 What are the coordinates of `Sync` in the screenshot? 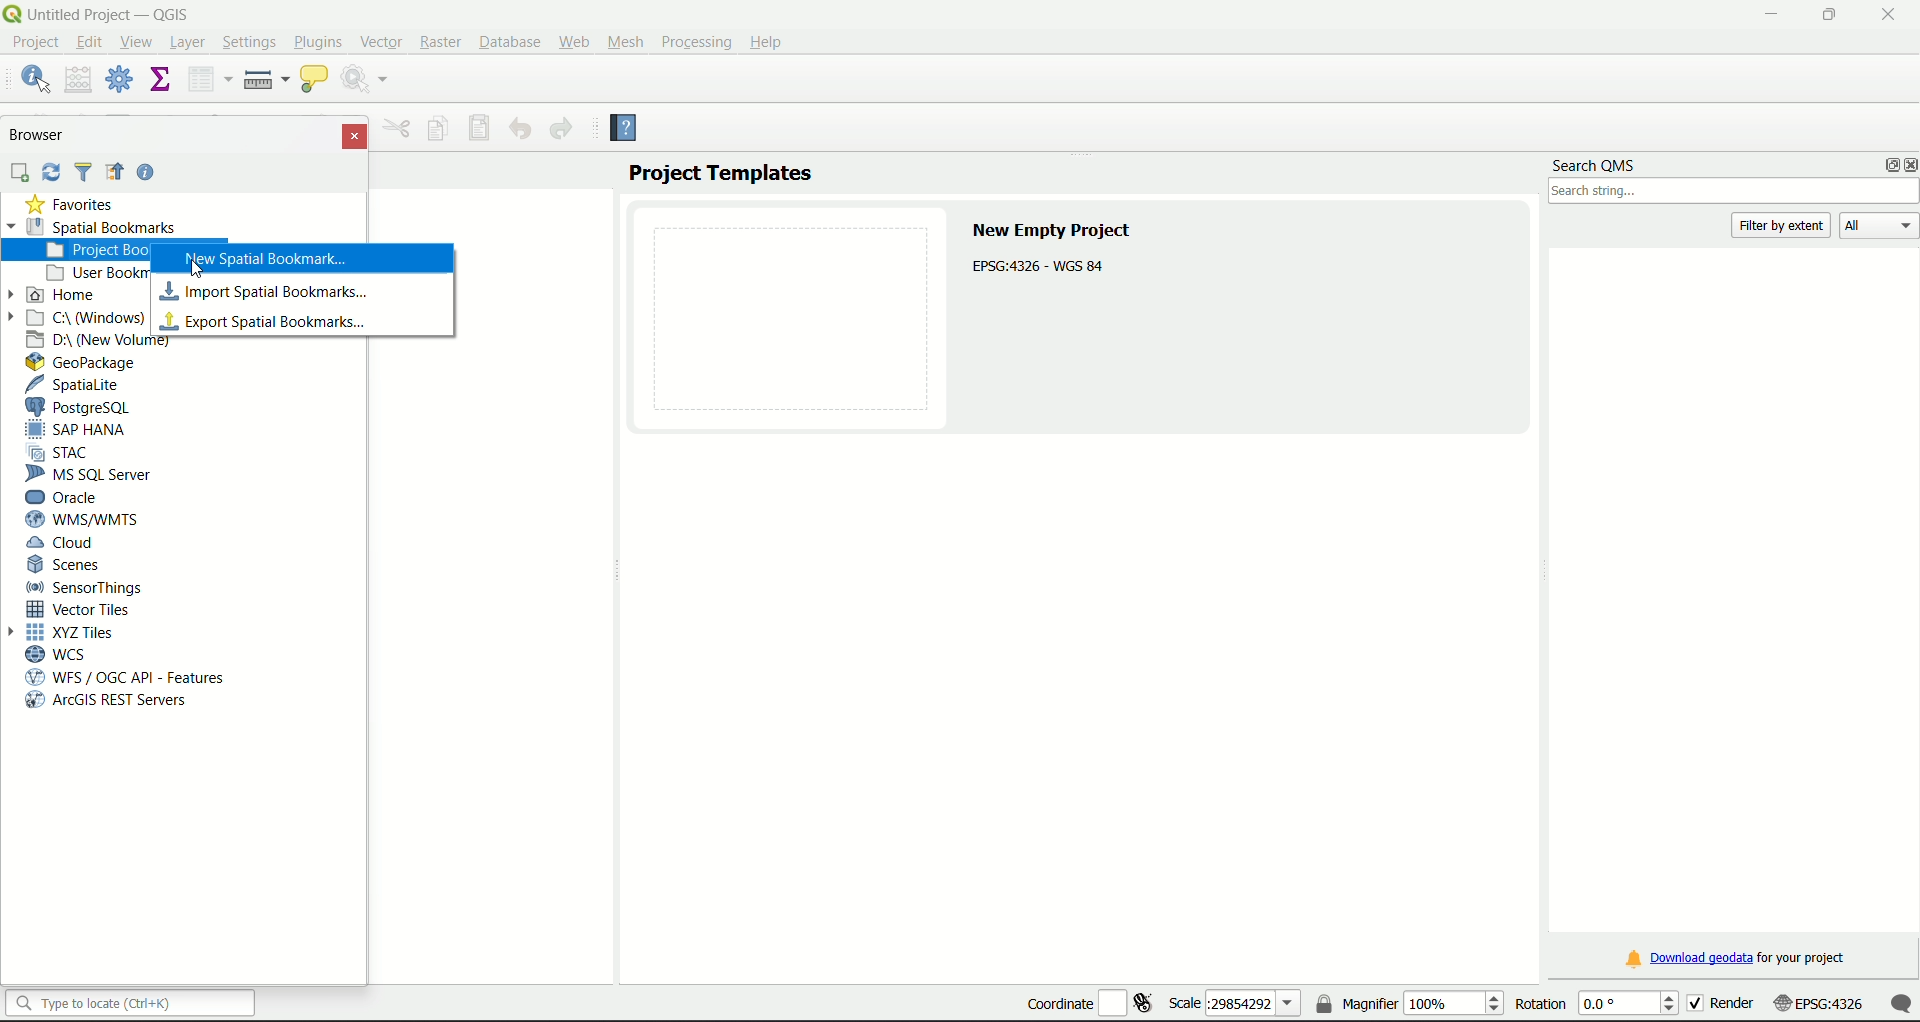 It's located at (52, 172).